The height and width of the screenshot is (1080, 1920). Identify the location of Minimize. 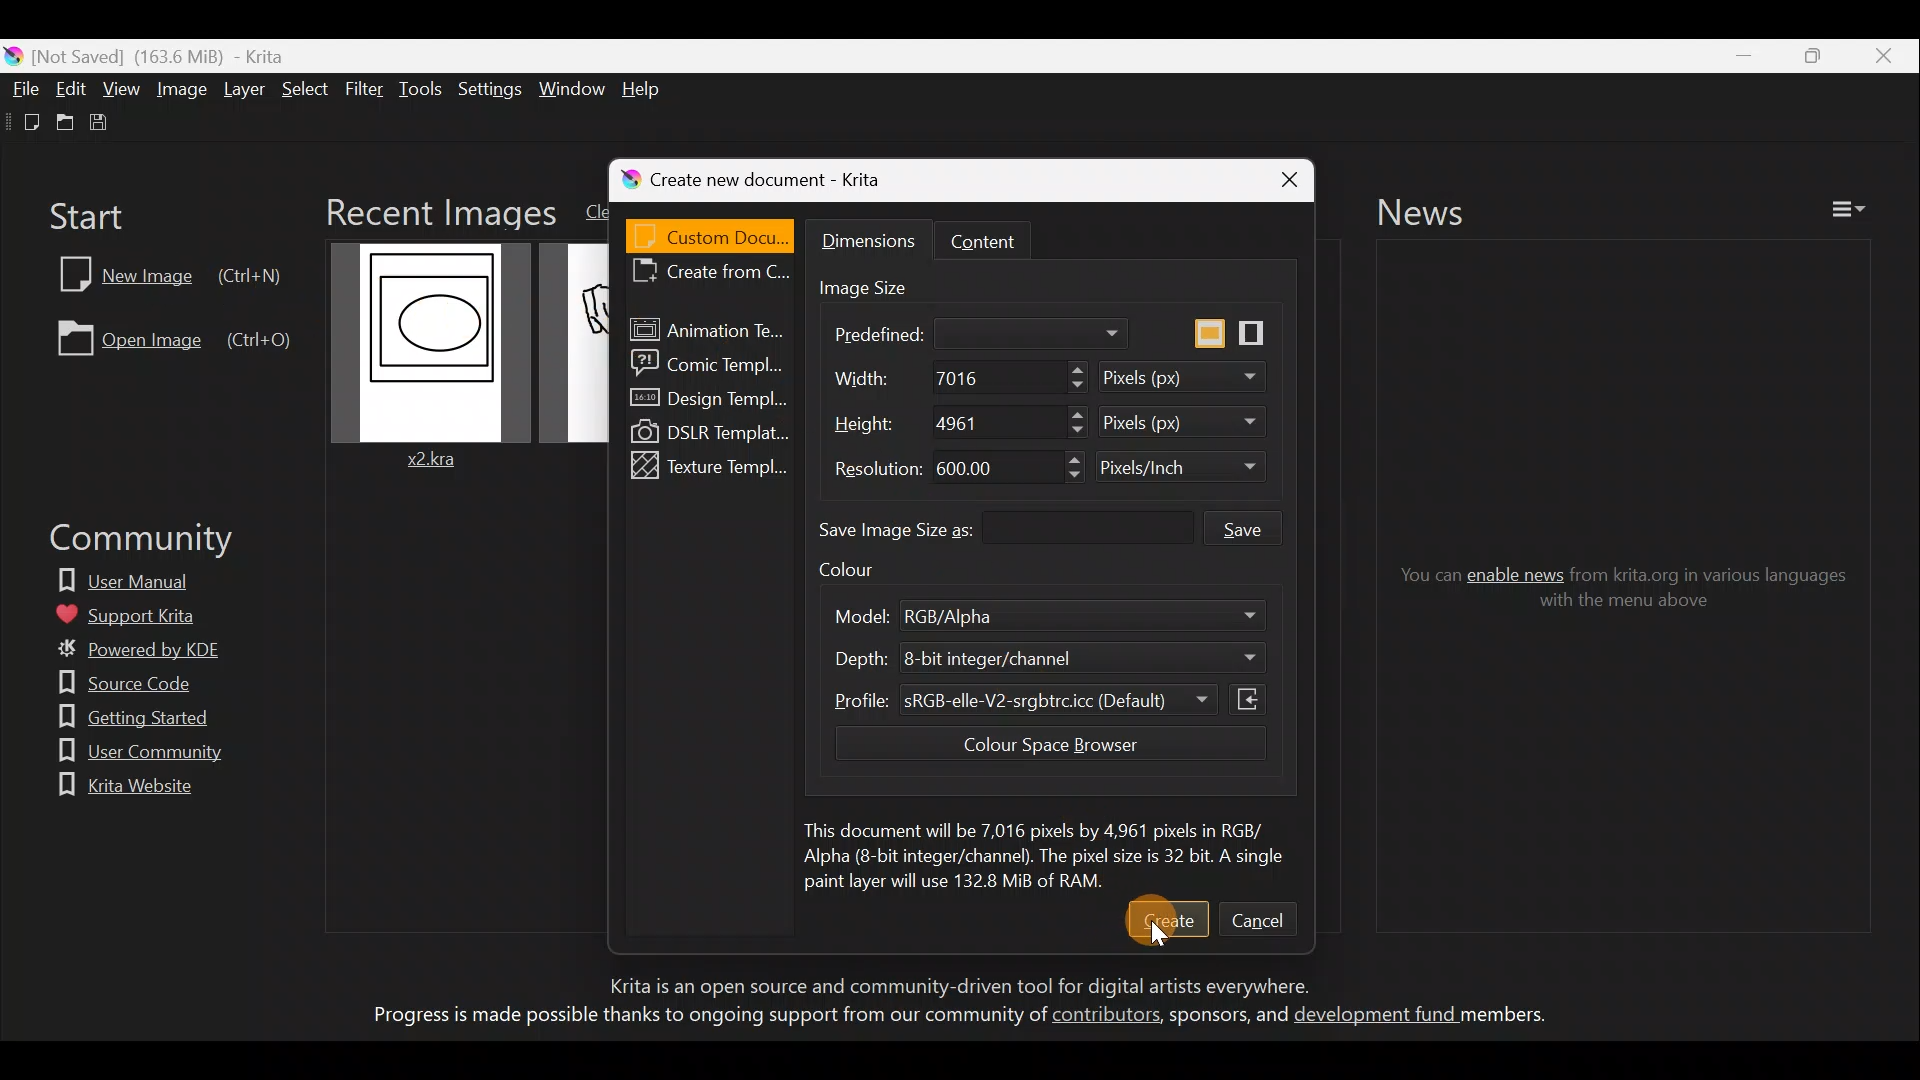
(1733, 57).